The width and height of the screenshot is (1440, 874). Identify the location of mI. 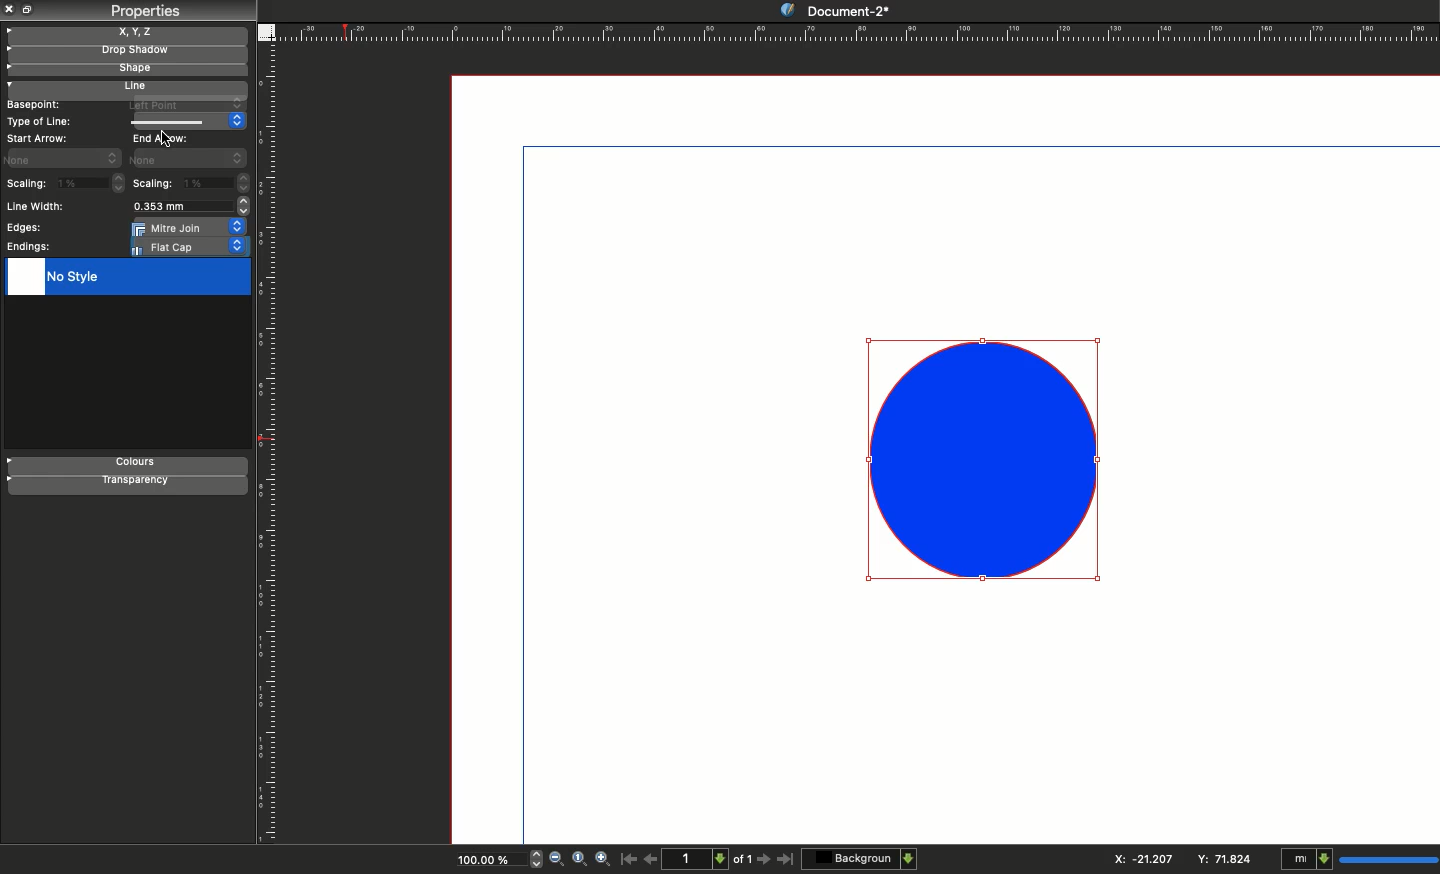
(1356, 860).